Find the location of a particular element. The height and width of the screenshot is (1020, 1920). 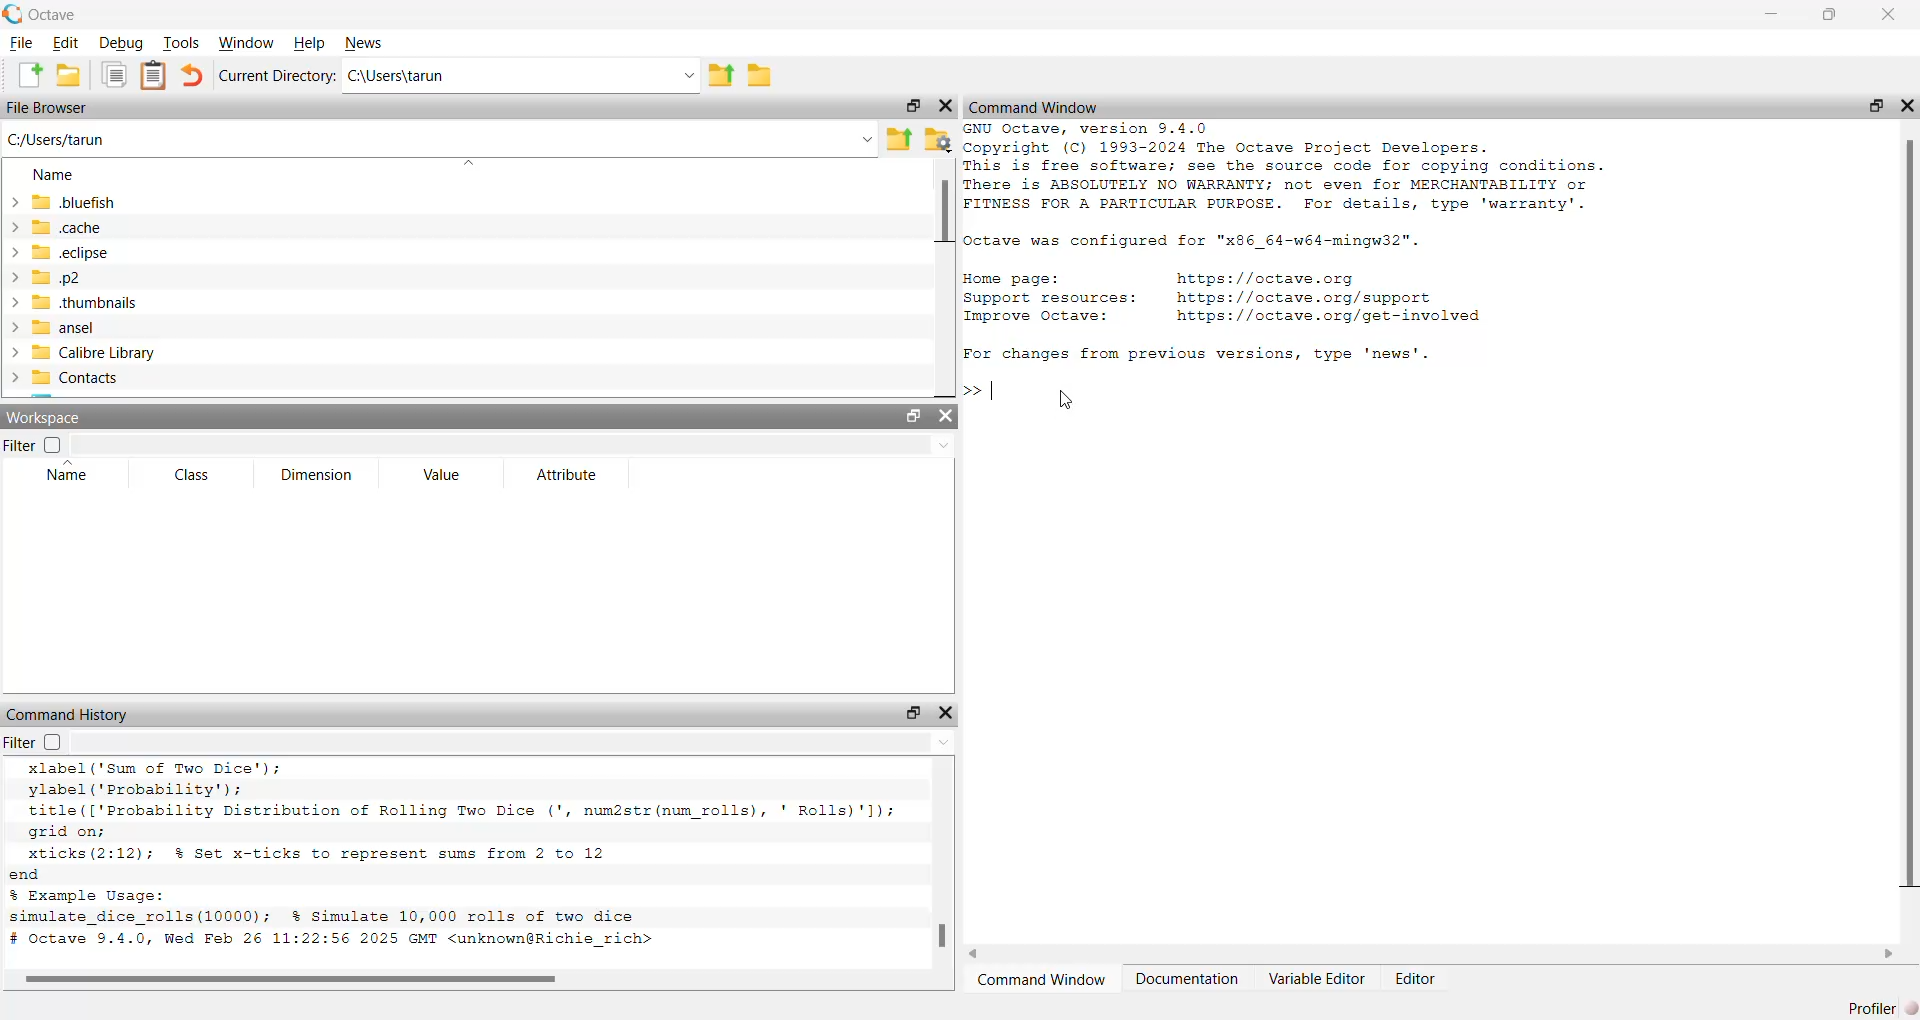

Windows is located at coordinates (246, 43).